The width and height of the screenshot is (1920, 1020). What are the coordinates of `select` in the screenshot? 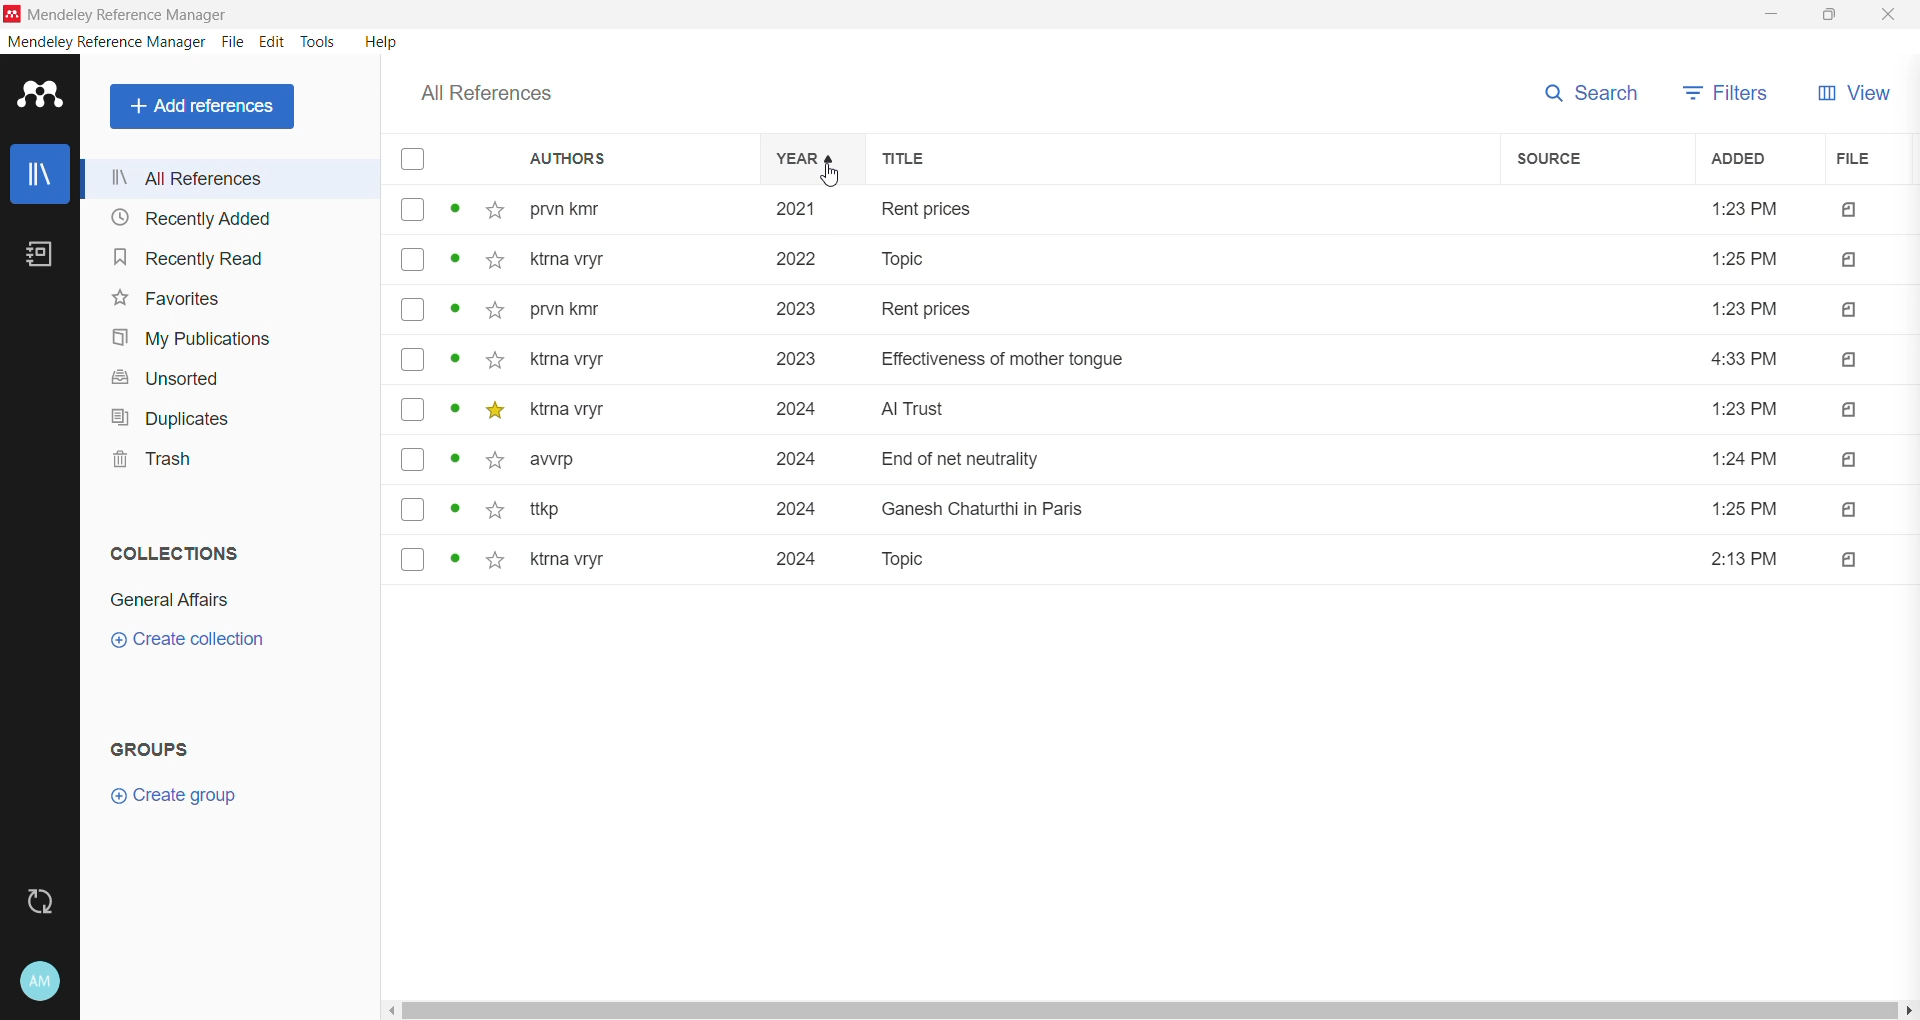 It's located at (413, 361).